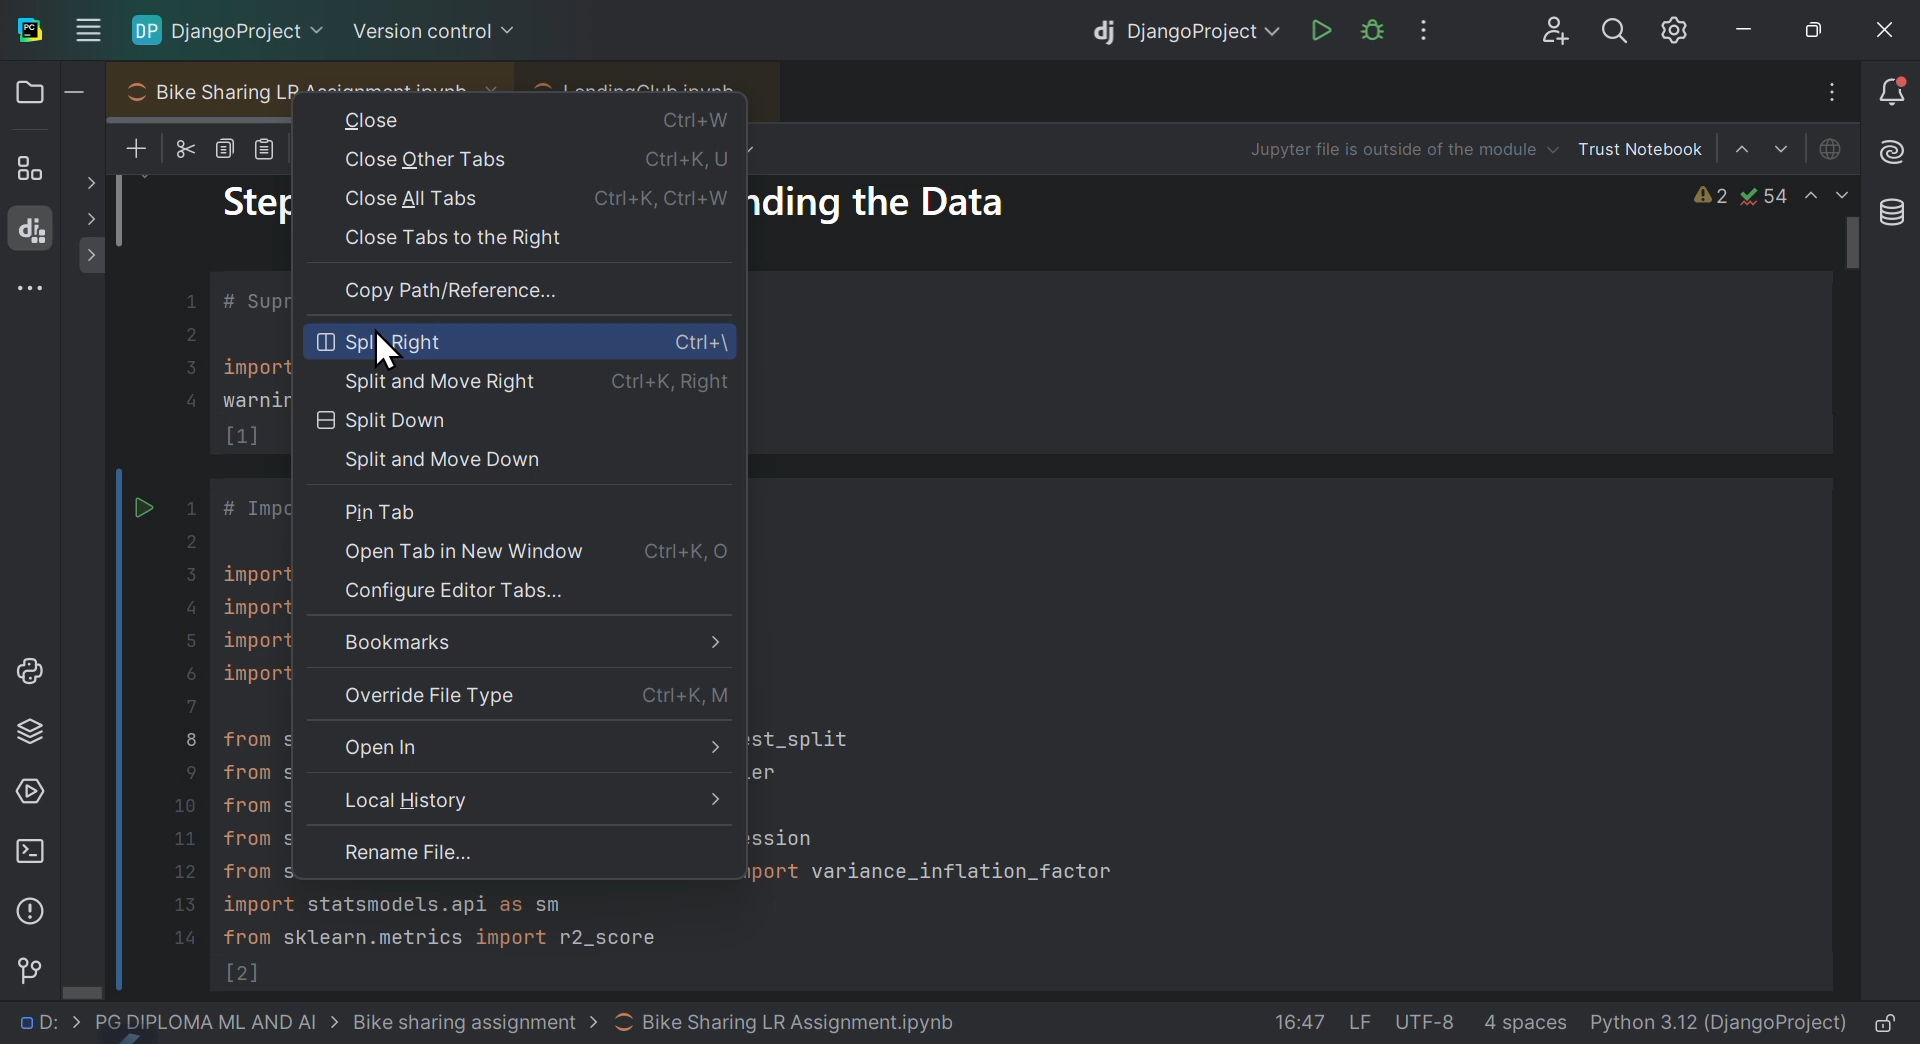 Image resolution: width=1920 pixels, height=1044 pixels. I want to click on Files and folders, so click(49, 92).